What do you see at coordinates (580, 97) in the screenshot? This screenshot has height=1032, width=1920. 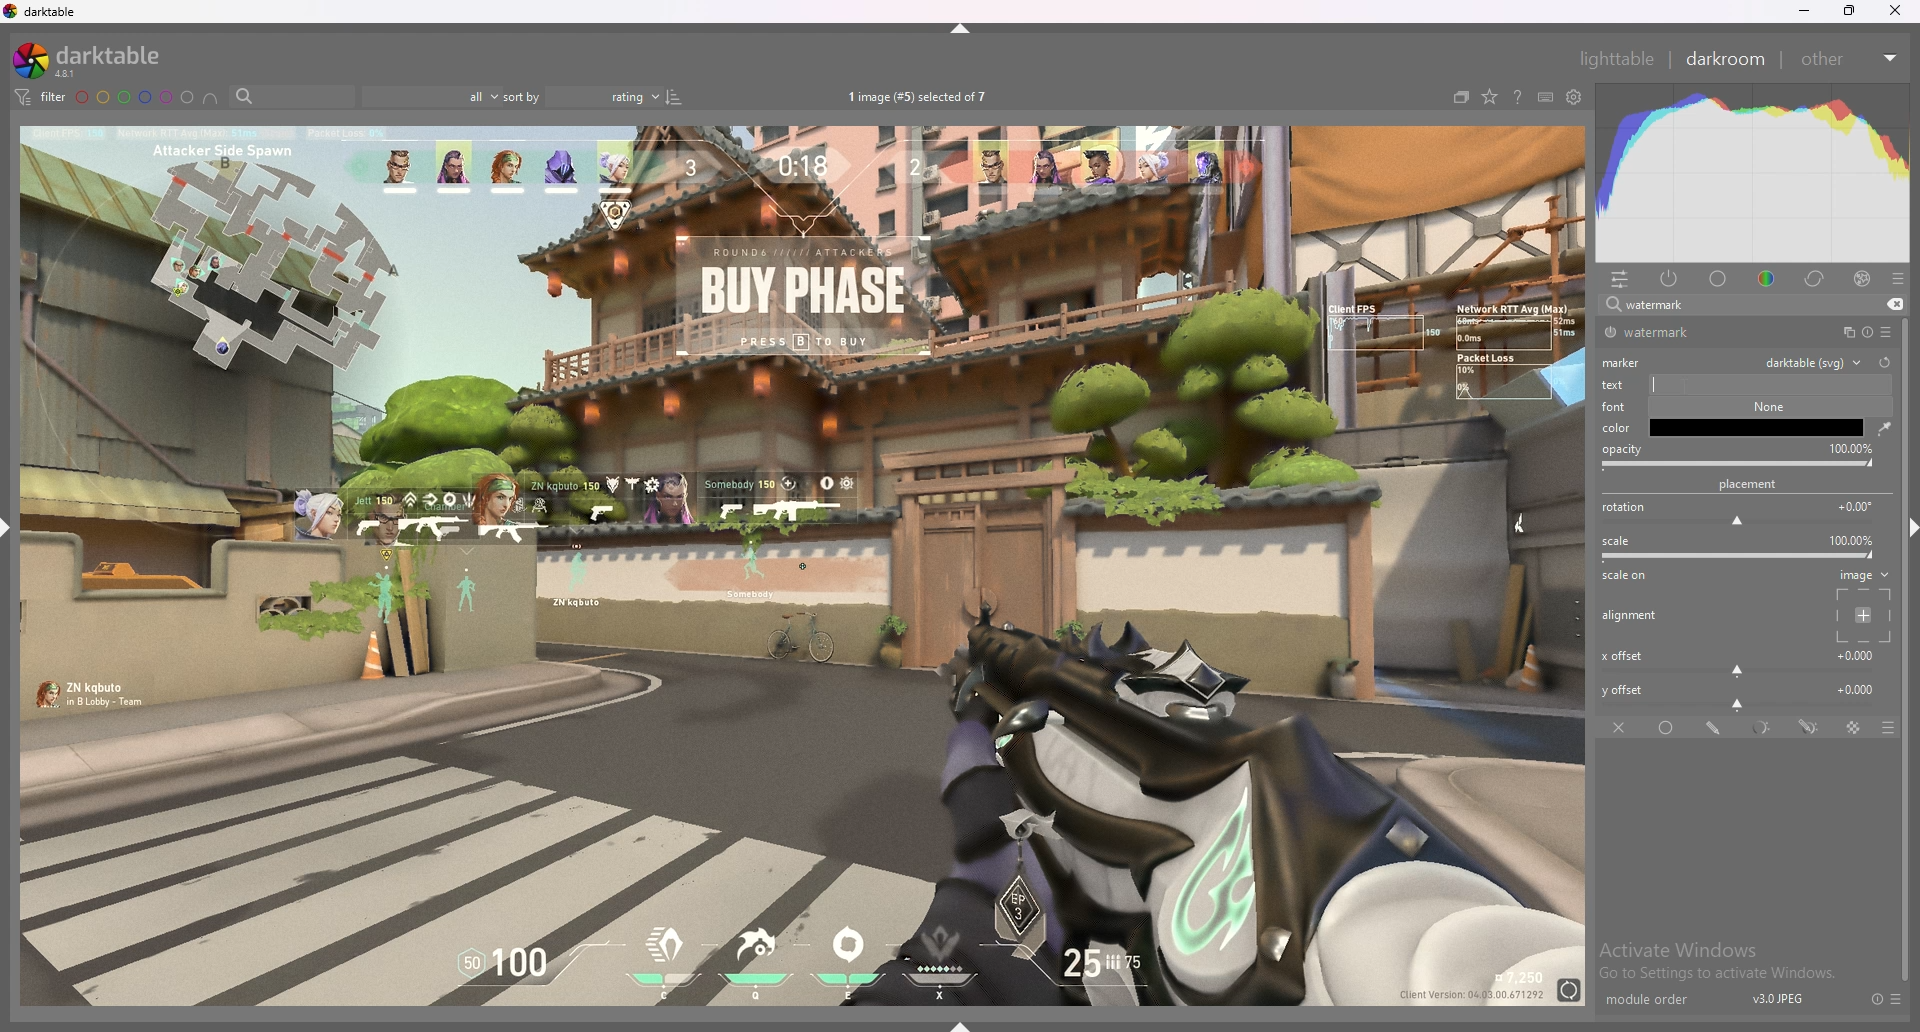 I see `sort by` at bounding box center [580, 97].